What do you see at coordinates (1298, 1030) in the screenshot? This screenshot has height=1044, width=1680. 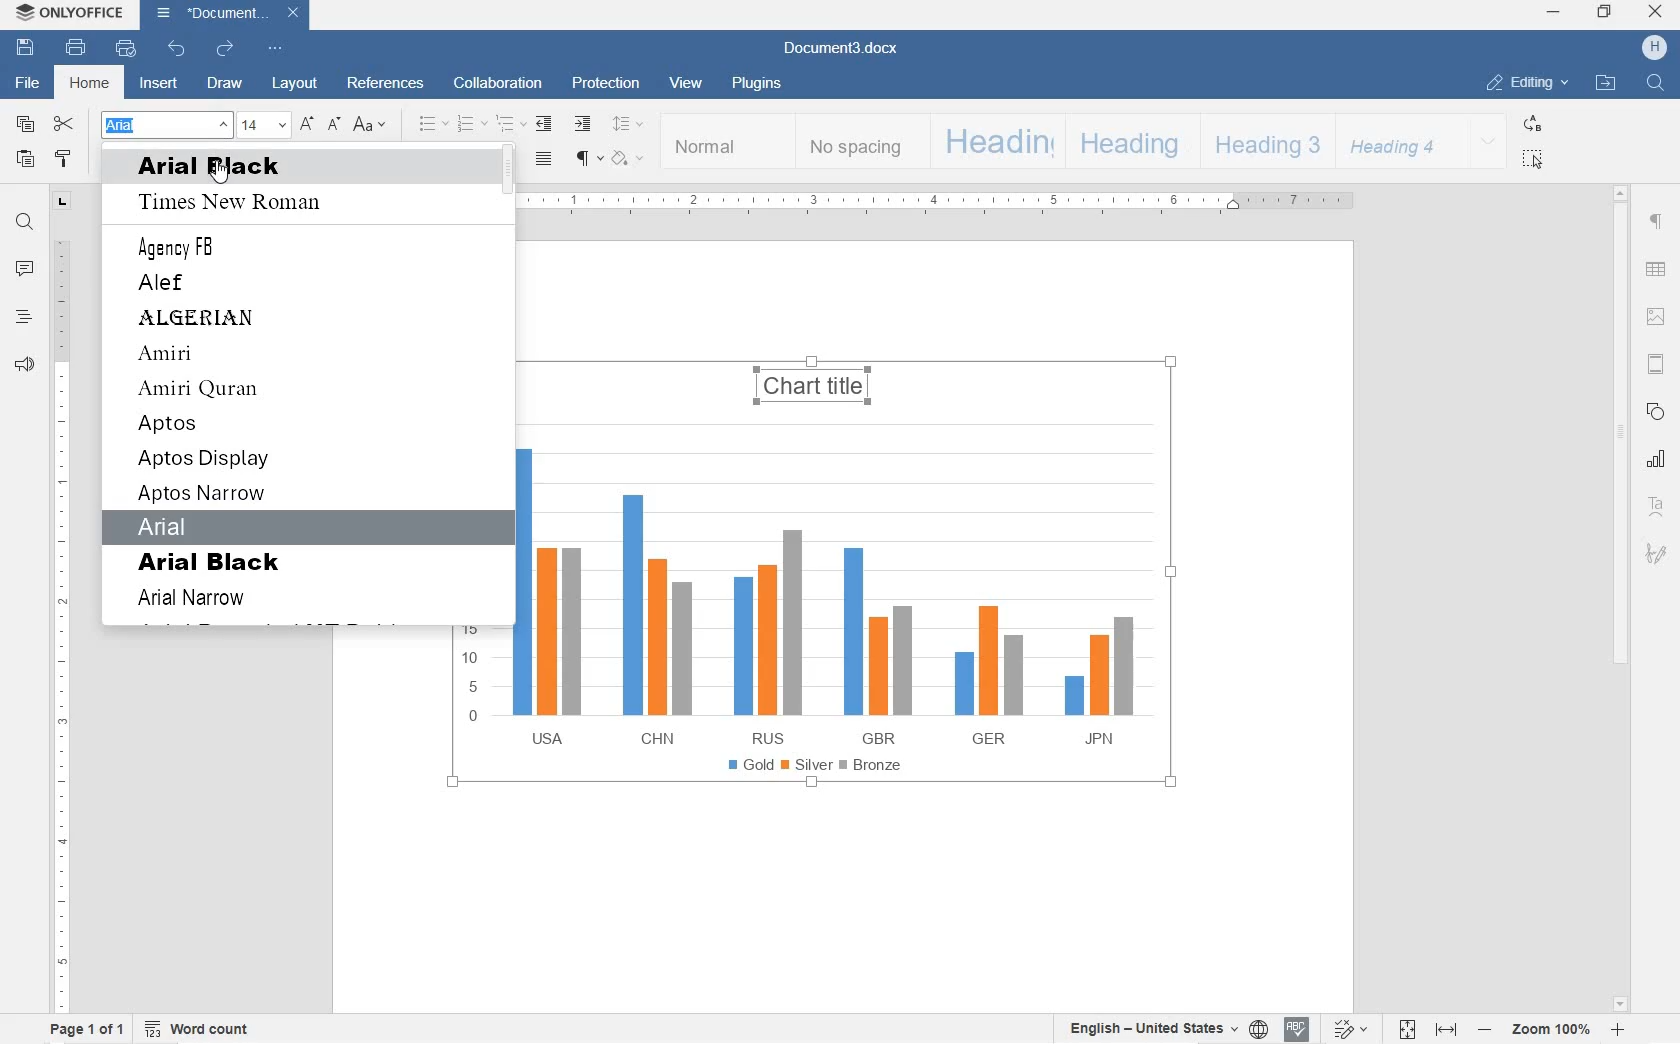 I see `SPELL CHECKING` at bounding box center [1298, 1030].